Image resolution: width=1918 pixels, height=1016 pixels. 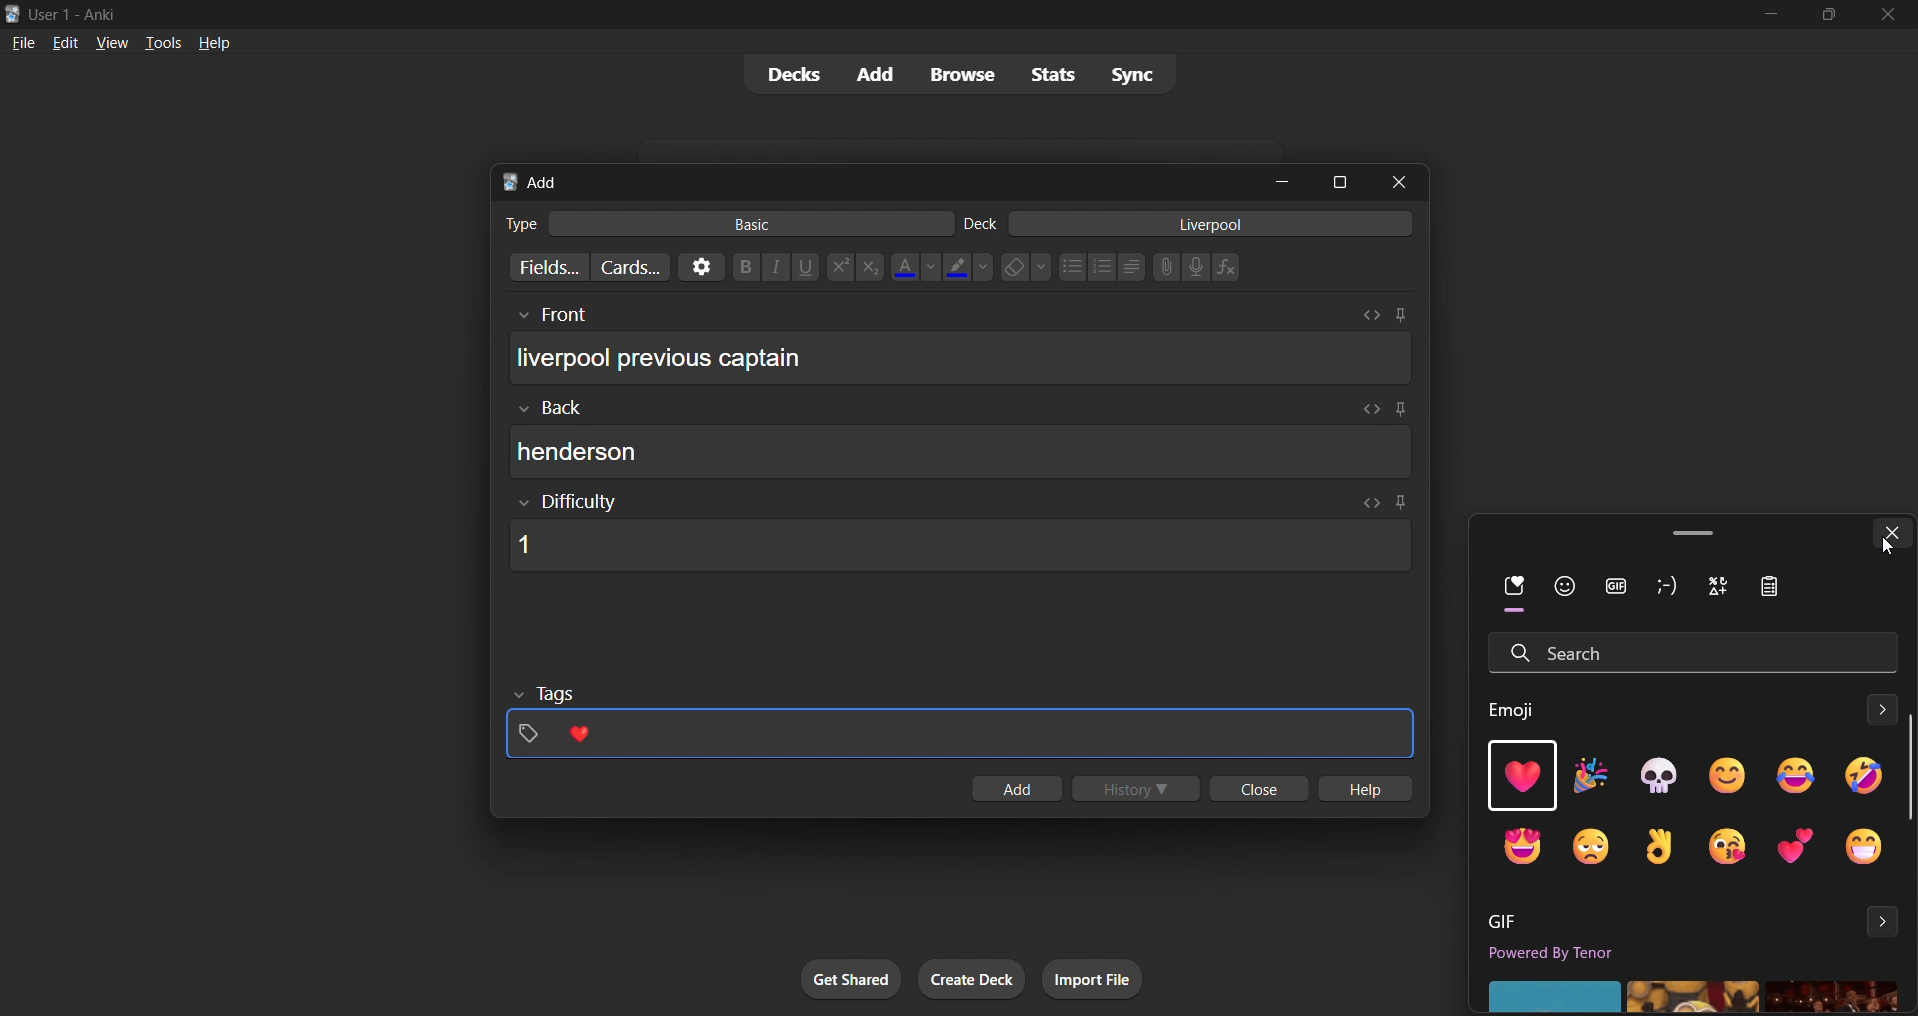 What do you see at coordinates (1620, 587) in the screenshot?
I see `gif filter` at bounding box center [1620, 587].